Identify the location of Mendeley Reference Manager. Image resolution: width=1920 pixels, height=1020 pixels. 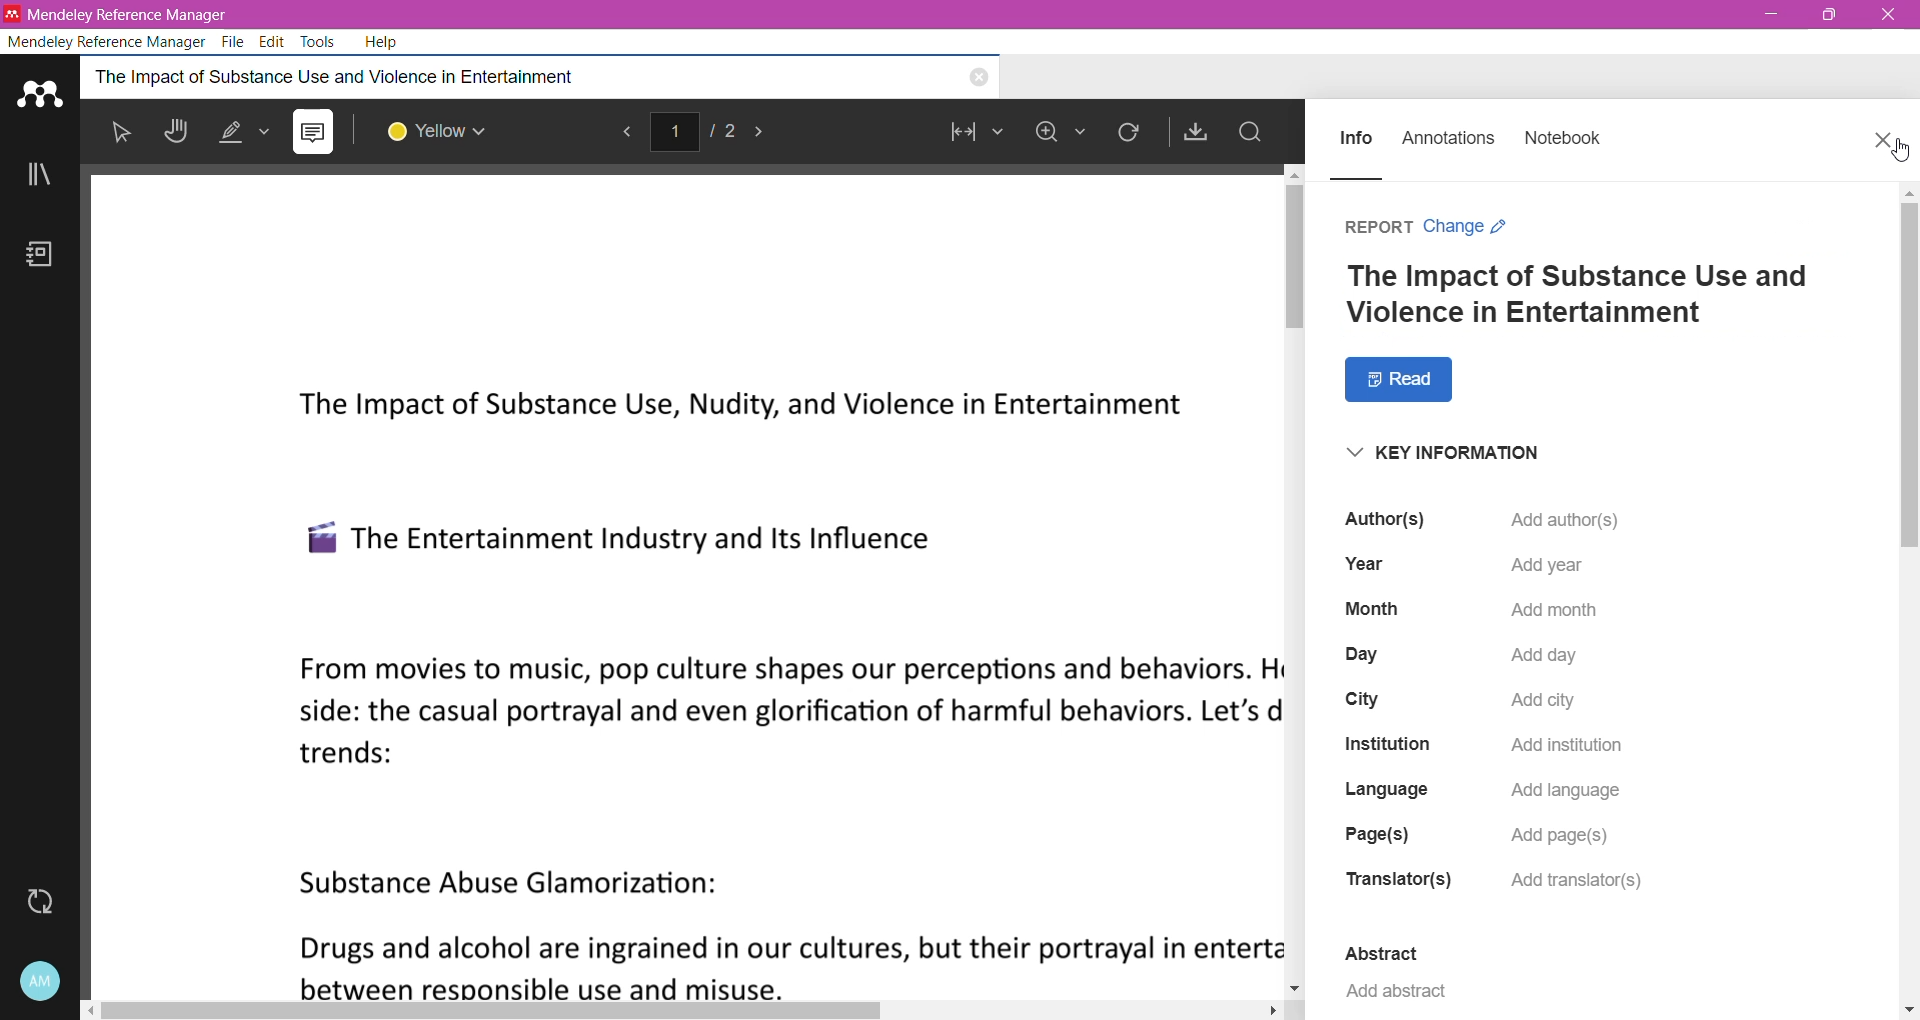
(108, 40).